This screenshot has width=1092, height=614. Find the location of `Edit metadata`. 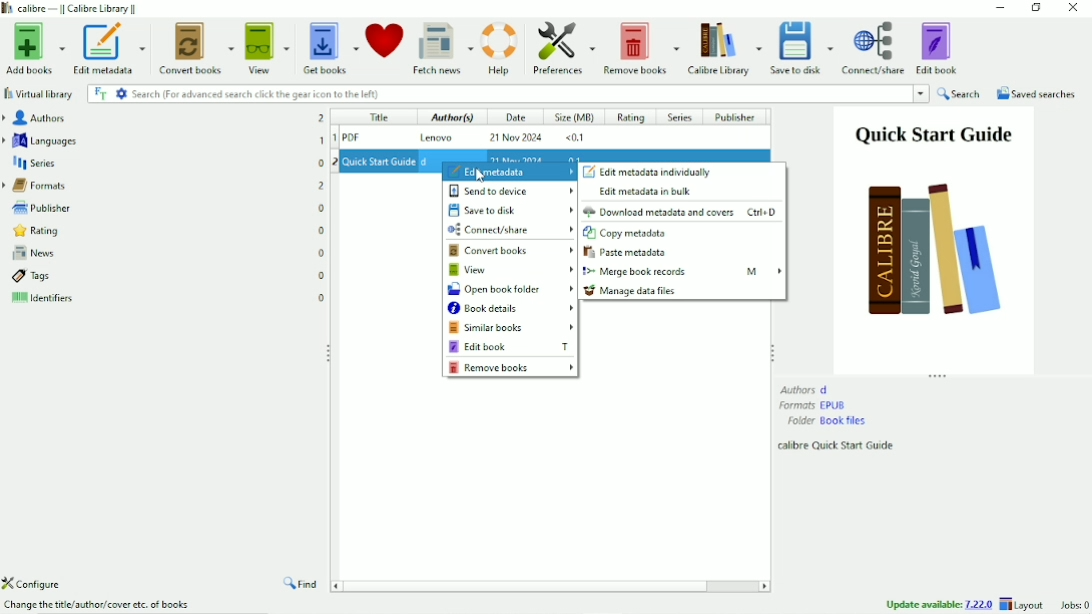

Edit metadata is located at coordinates (509, 172).